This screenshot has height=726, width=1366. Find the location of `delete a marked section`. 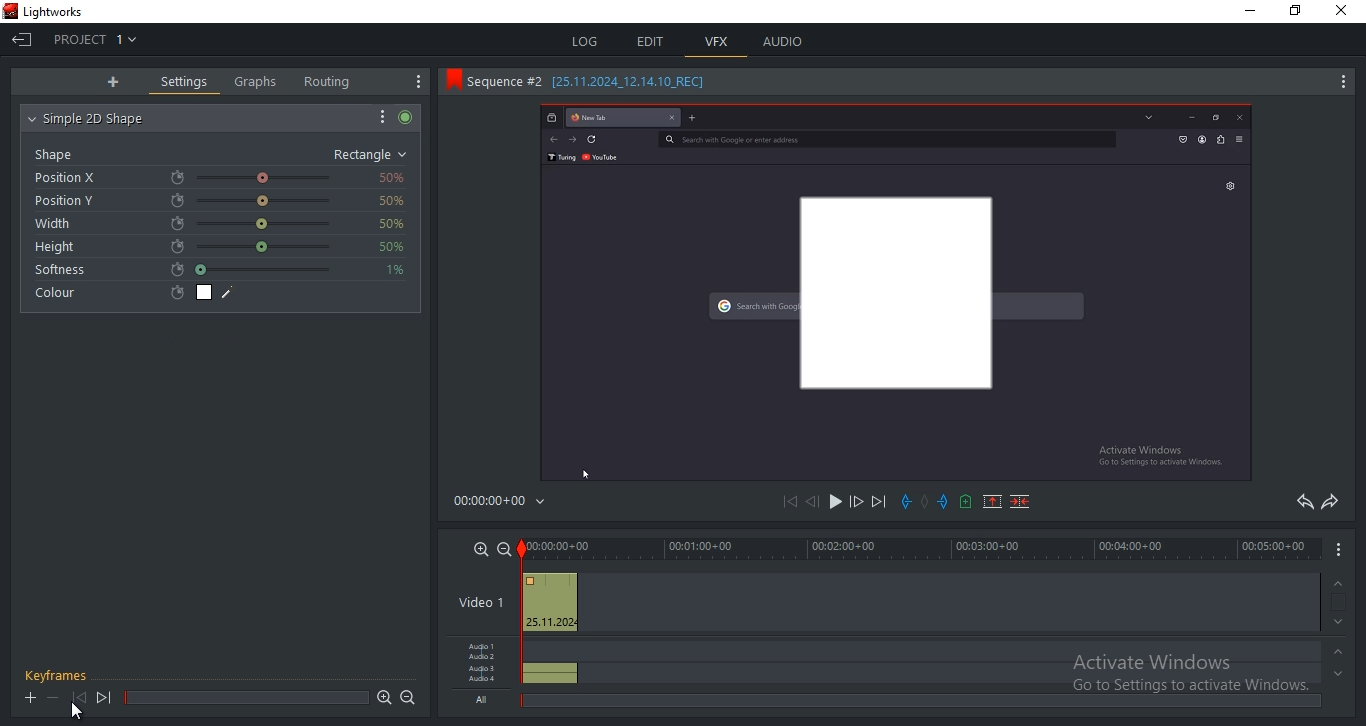

delete a marked section is located at coordinates (1023, 501).